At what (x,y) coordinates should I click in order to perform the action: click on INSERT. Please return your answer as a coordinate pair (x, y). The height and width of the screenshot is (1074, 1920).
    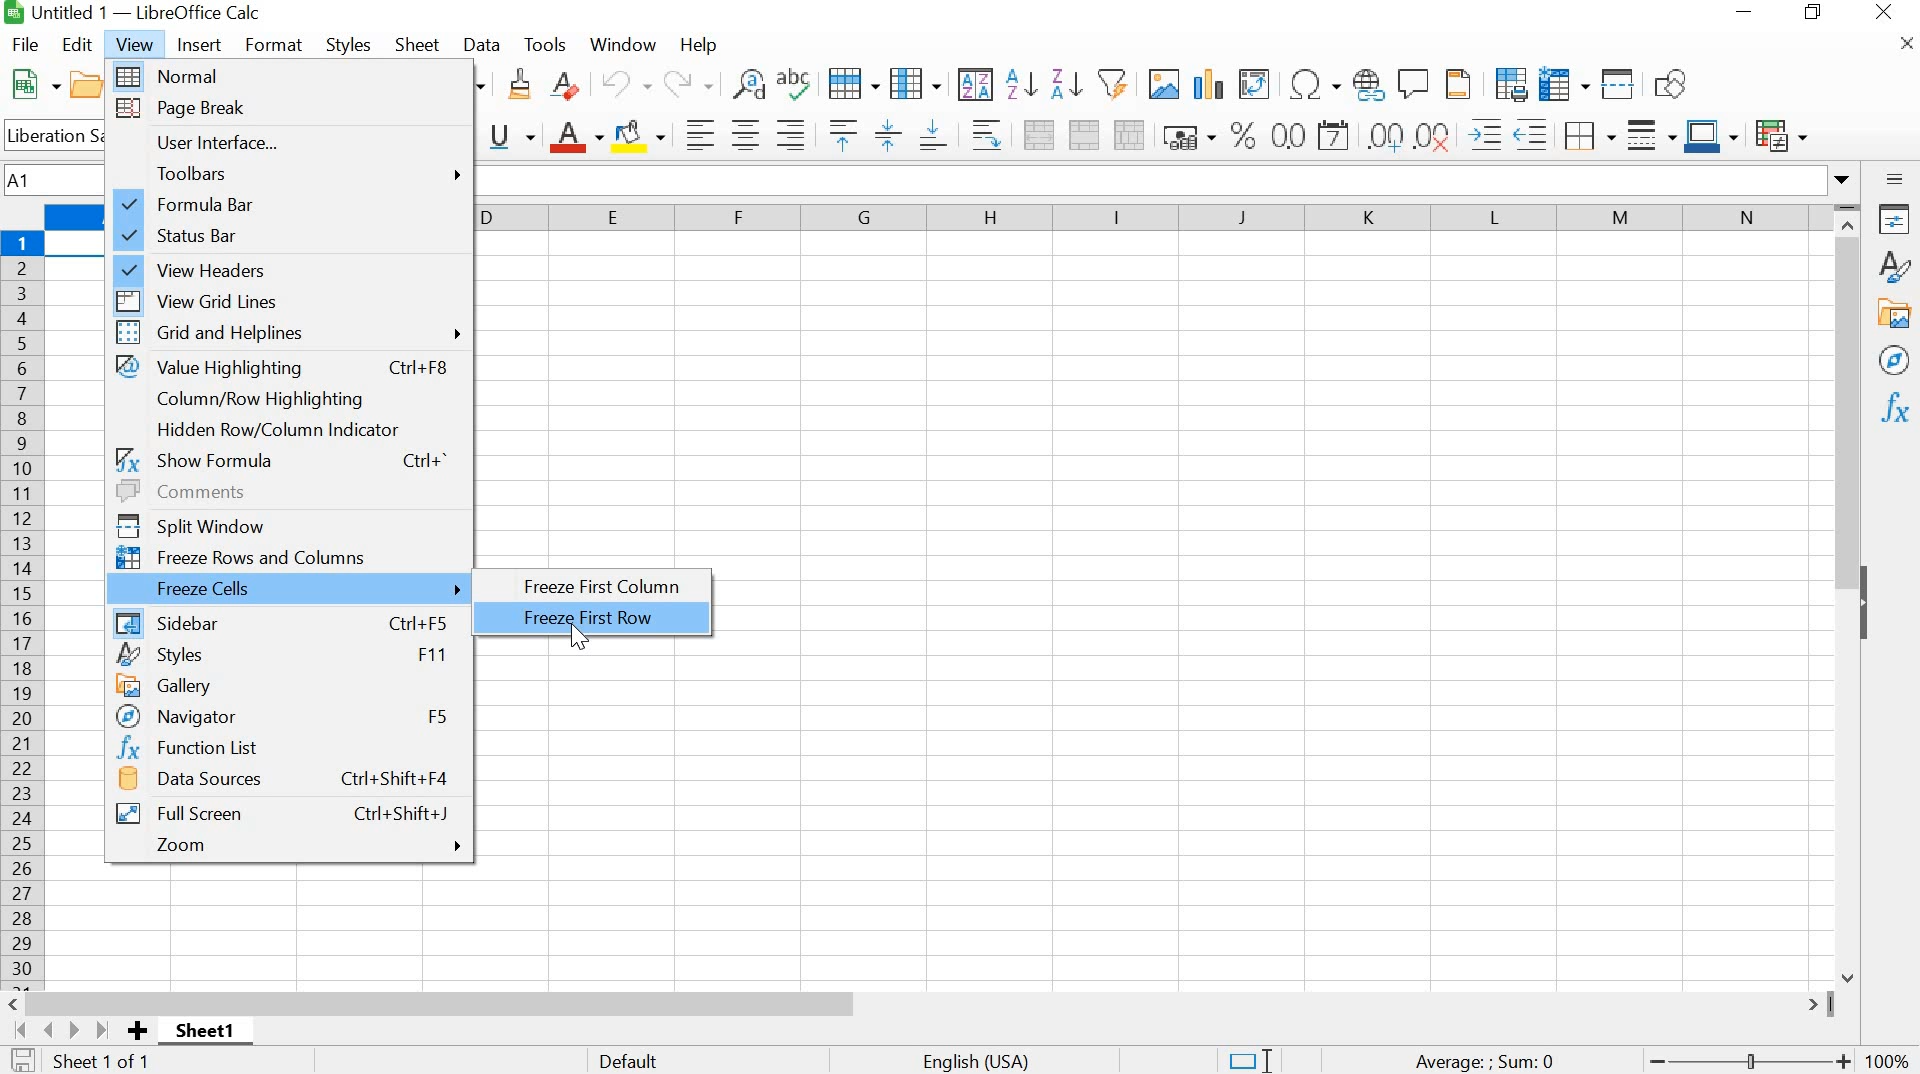
    Looking at the image, I should click on (200, 45).